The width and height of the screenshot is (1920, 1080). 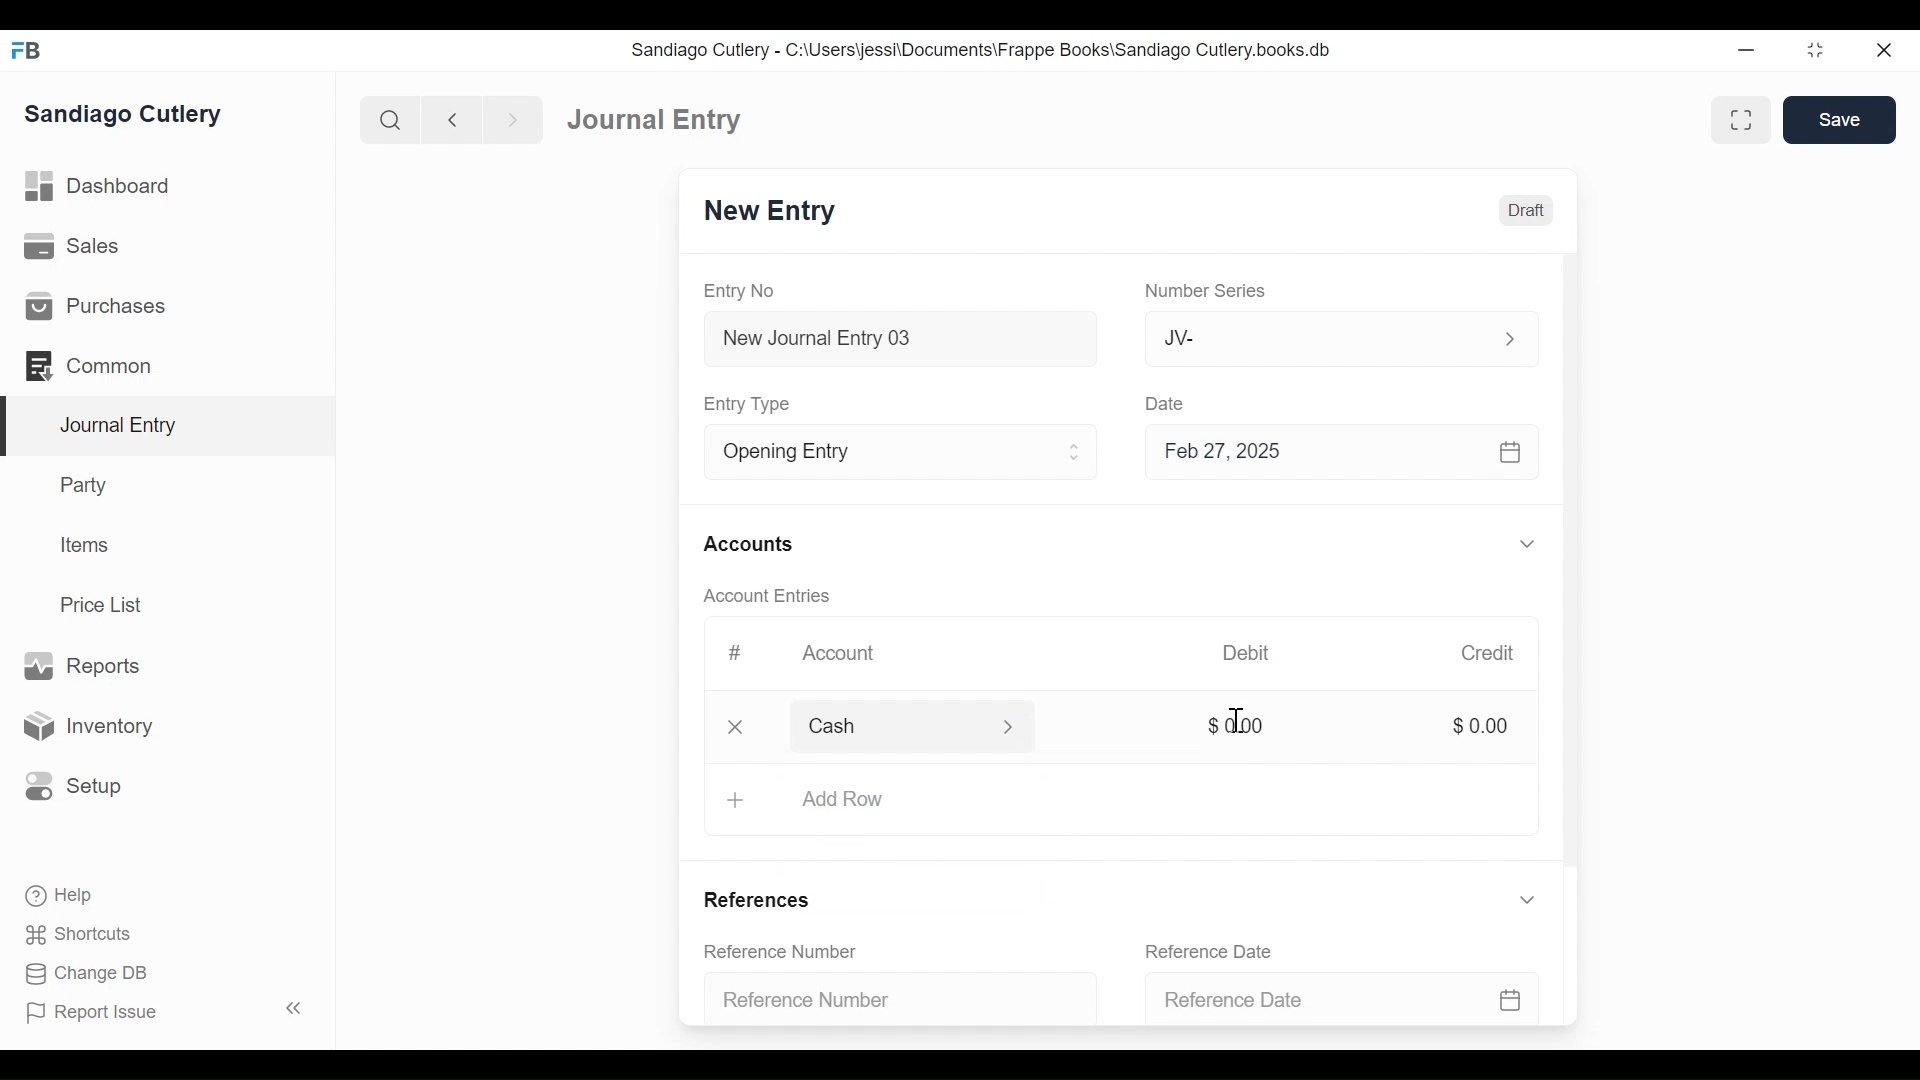 What do you see at coordinates (765, 596) in the screenshot?
I see `Account Entries` at bounding box center [765, 596].